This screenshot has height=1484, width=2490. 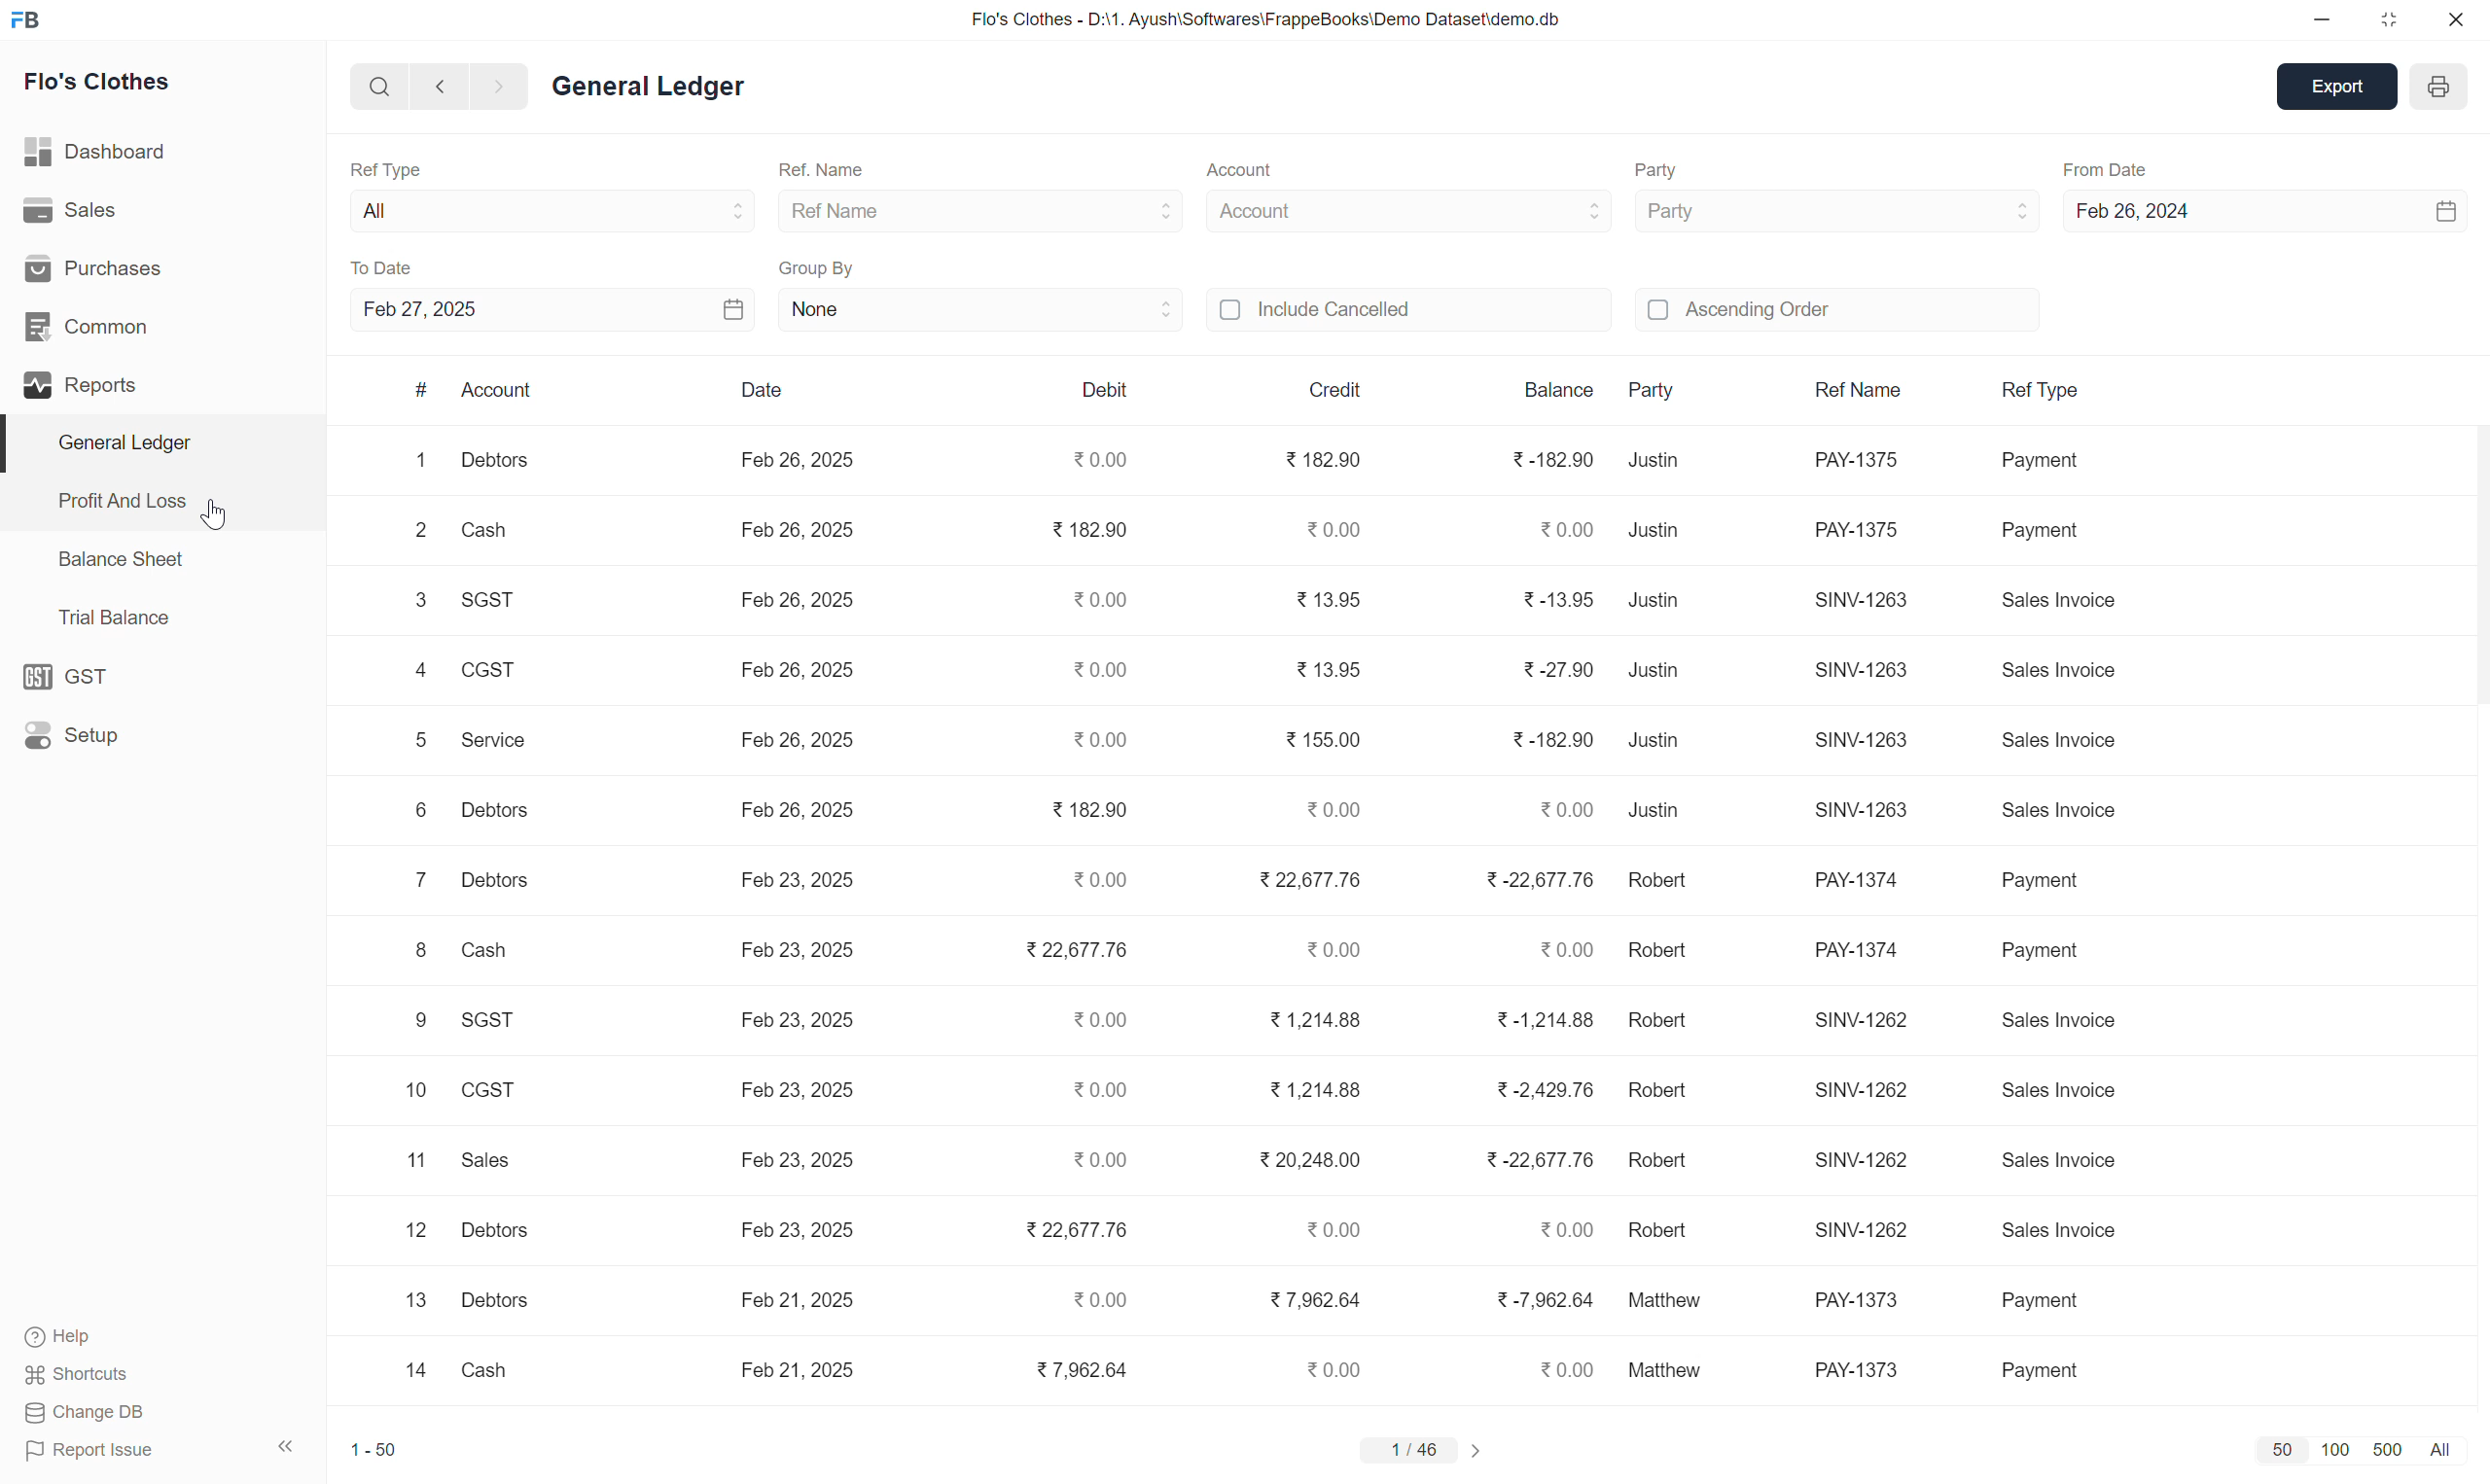 What do you see at coordinates (1094, 600) in the screenshot?
I see `₹0.00` at bounding box center [1094, 600].